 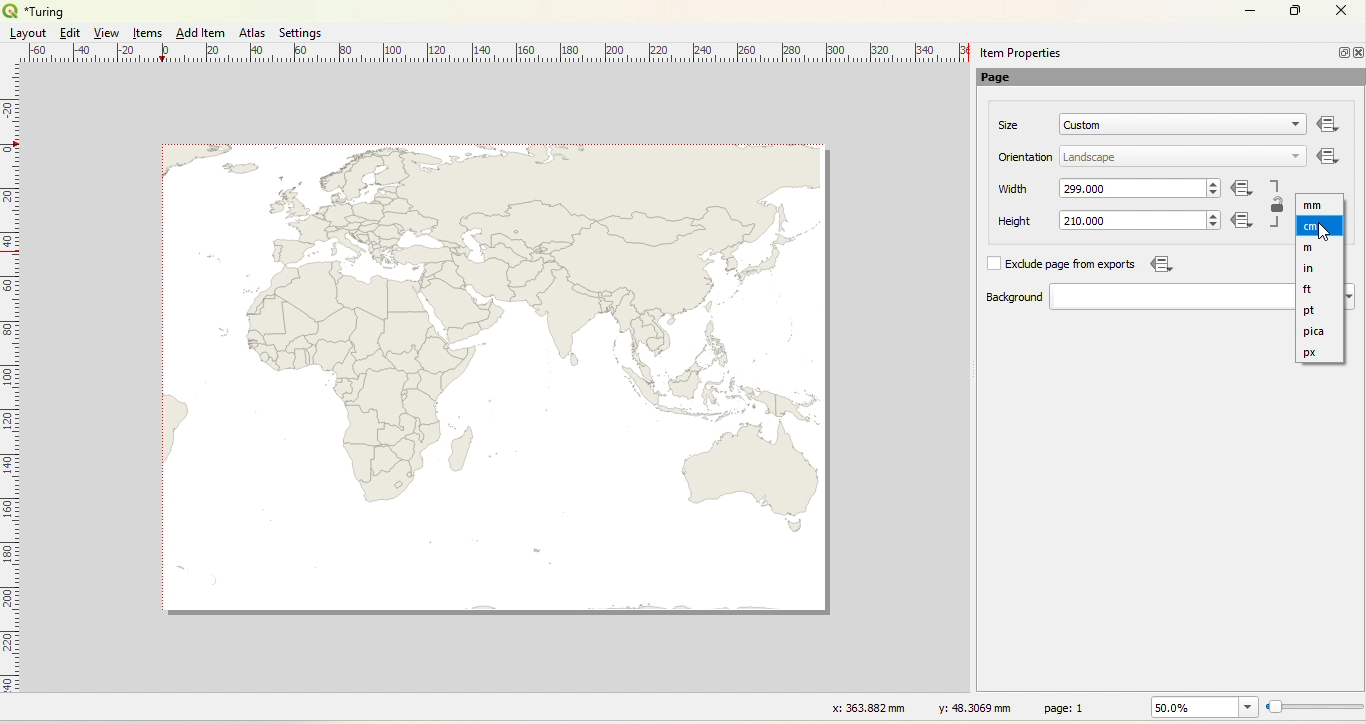 What do you see at coordinates (1296, 12) in the screenshot?
I see `Maximize` at bounding box center [1296, 12].